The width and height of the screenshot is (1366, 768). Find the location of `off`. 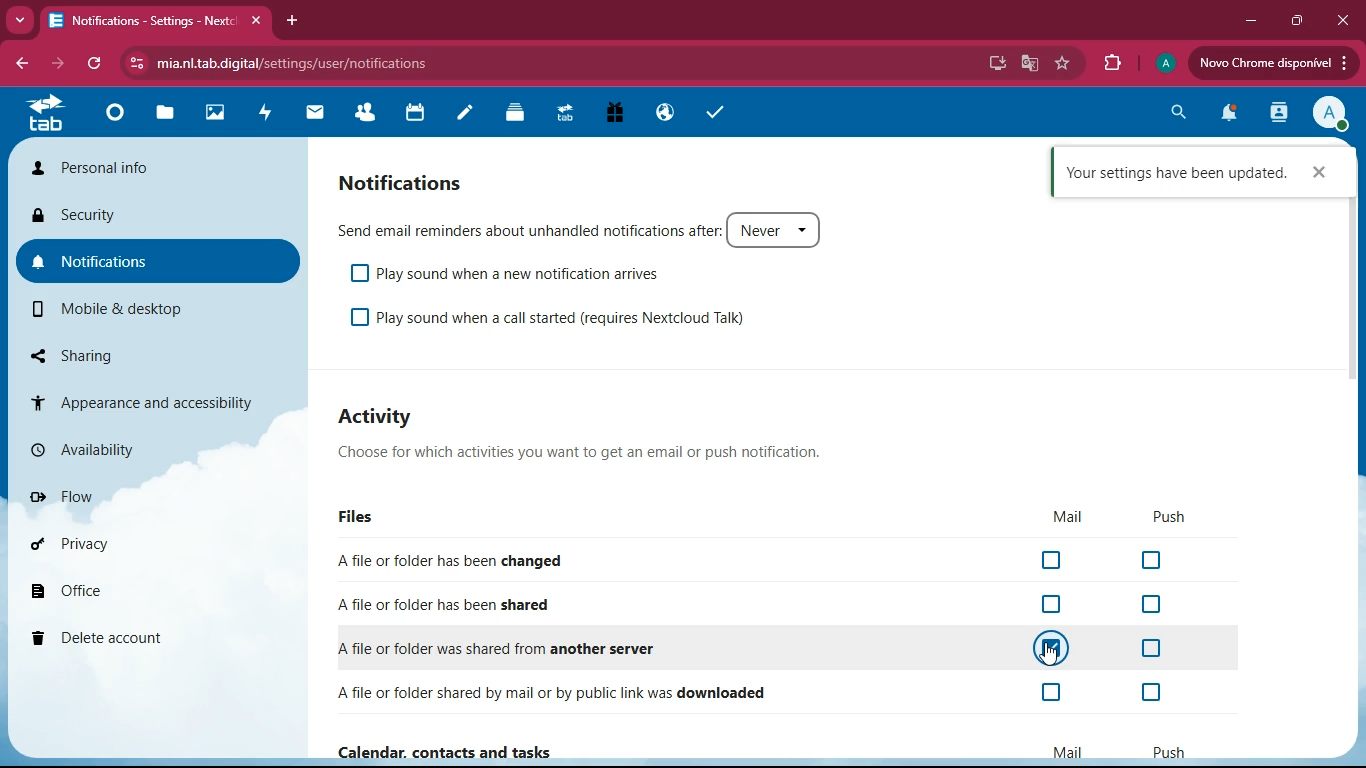

off is located at coordinates (1056, 606).